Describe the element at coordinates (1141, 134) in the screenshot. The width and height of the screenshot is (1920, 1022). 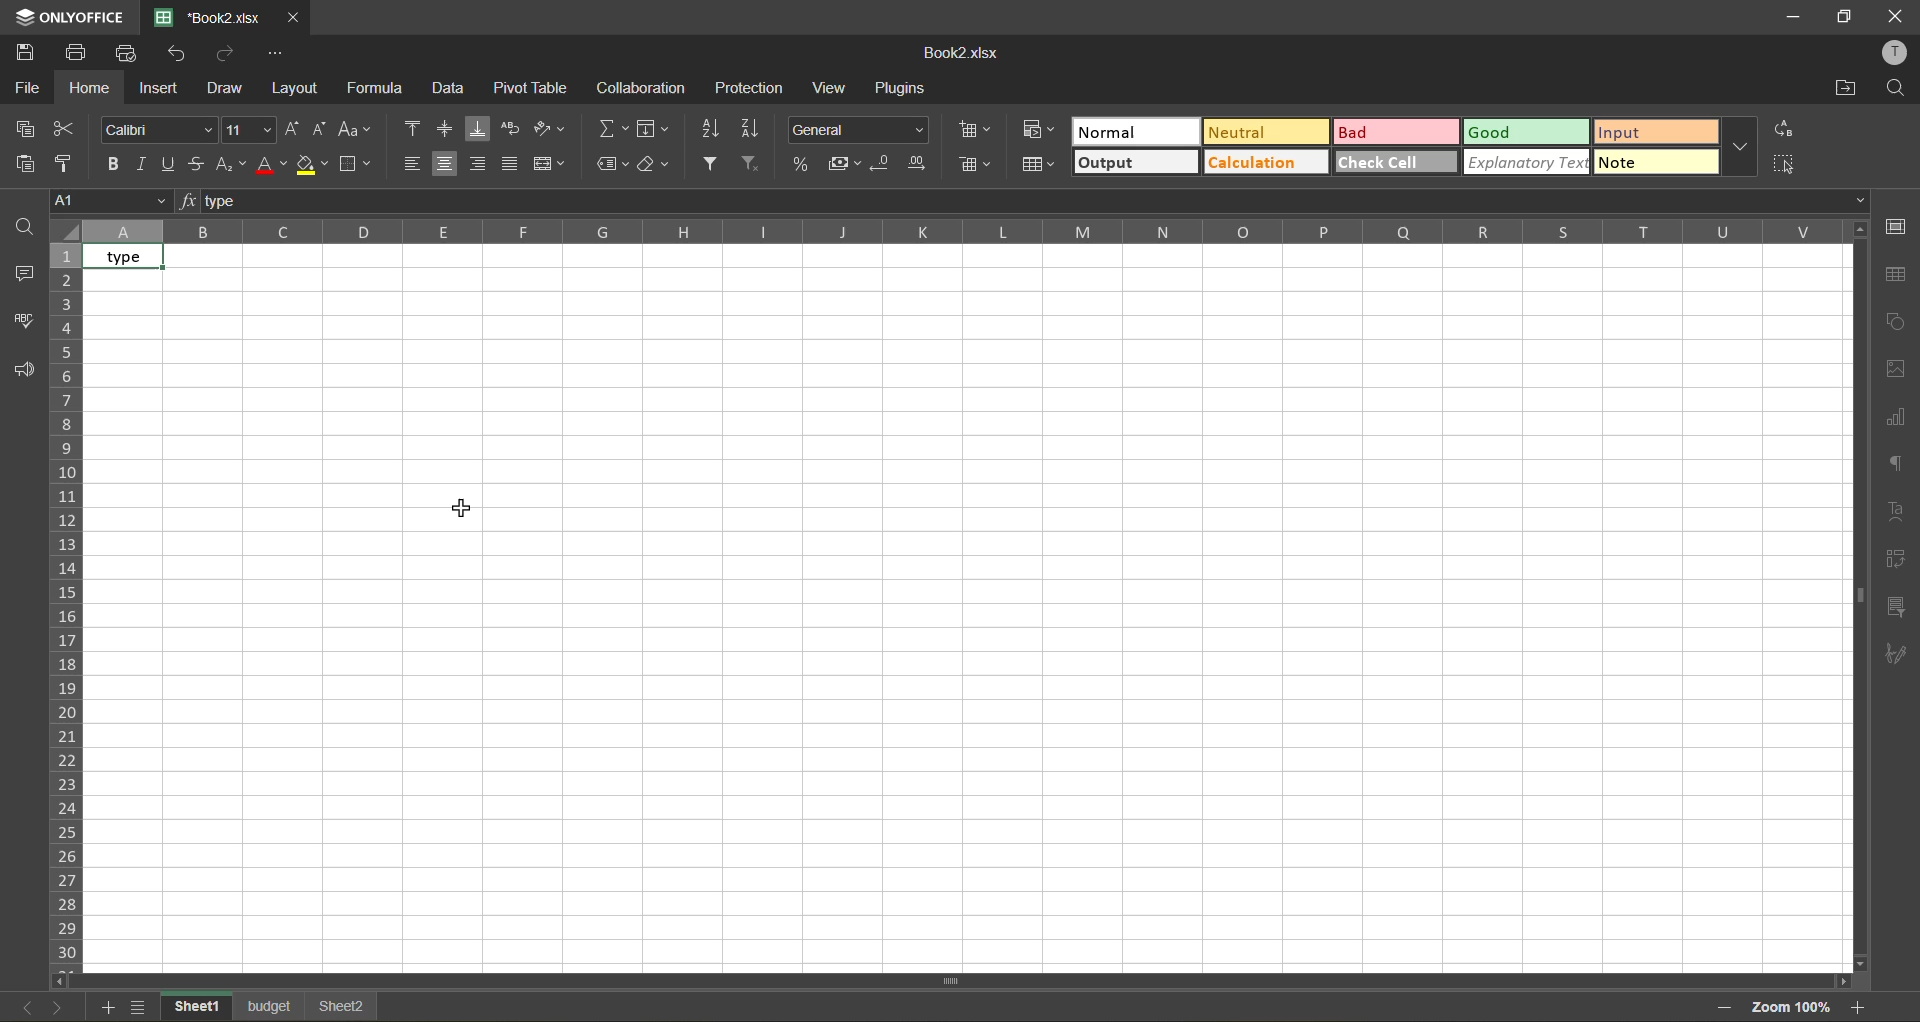
I see `normal` at that location.